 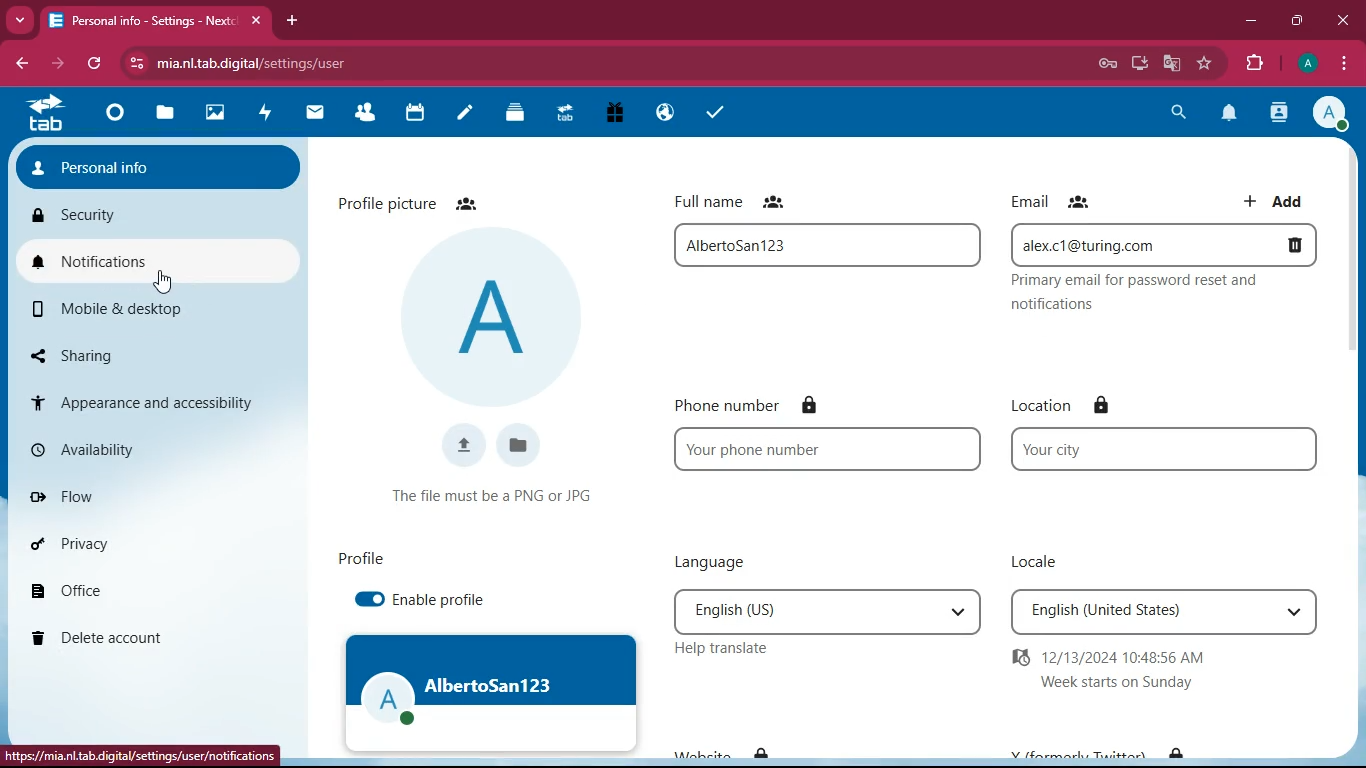 What do you see at coordinates (50, 114) in the screenshot?
I see `tab` at bounding box center [50, 114].